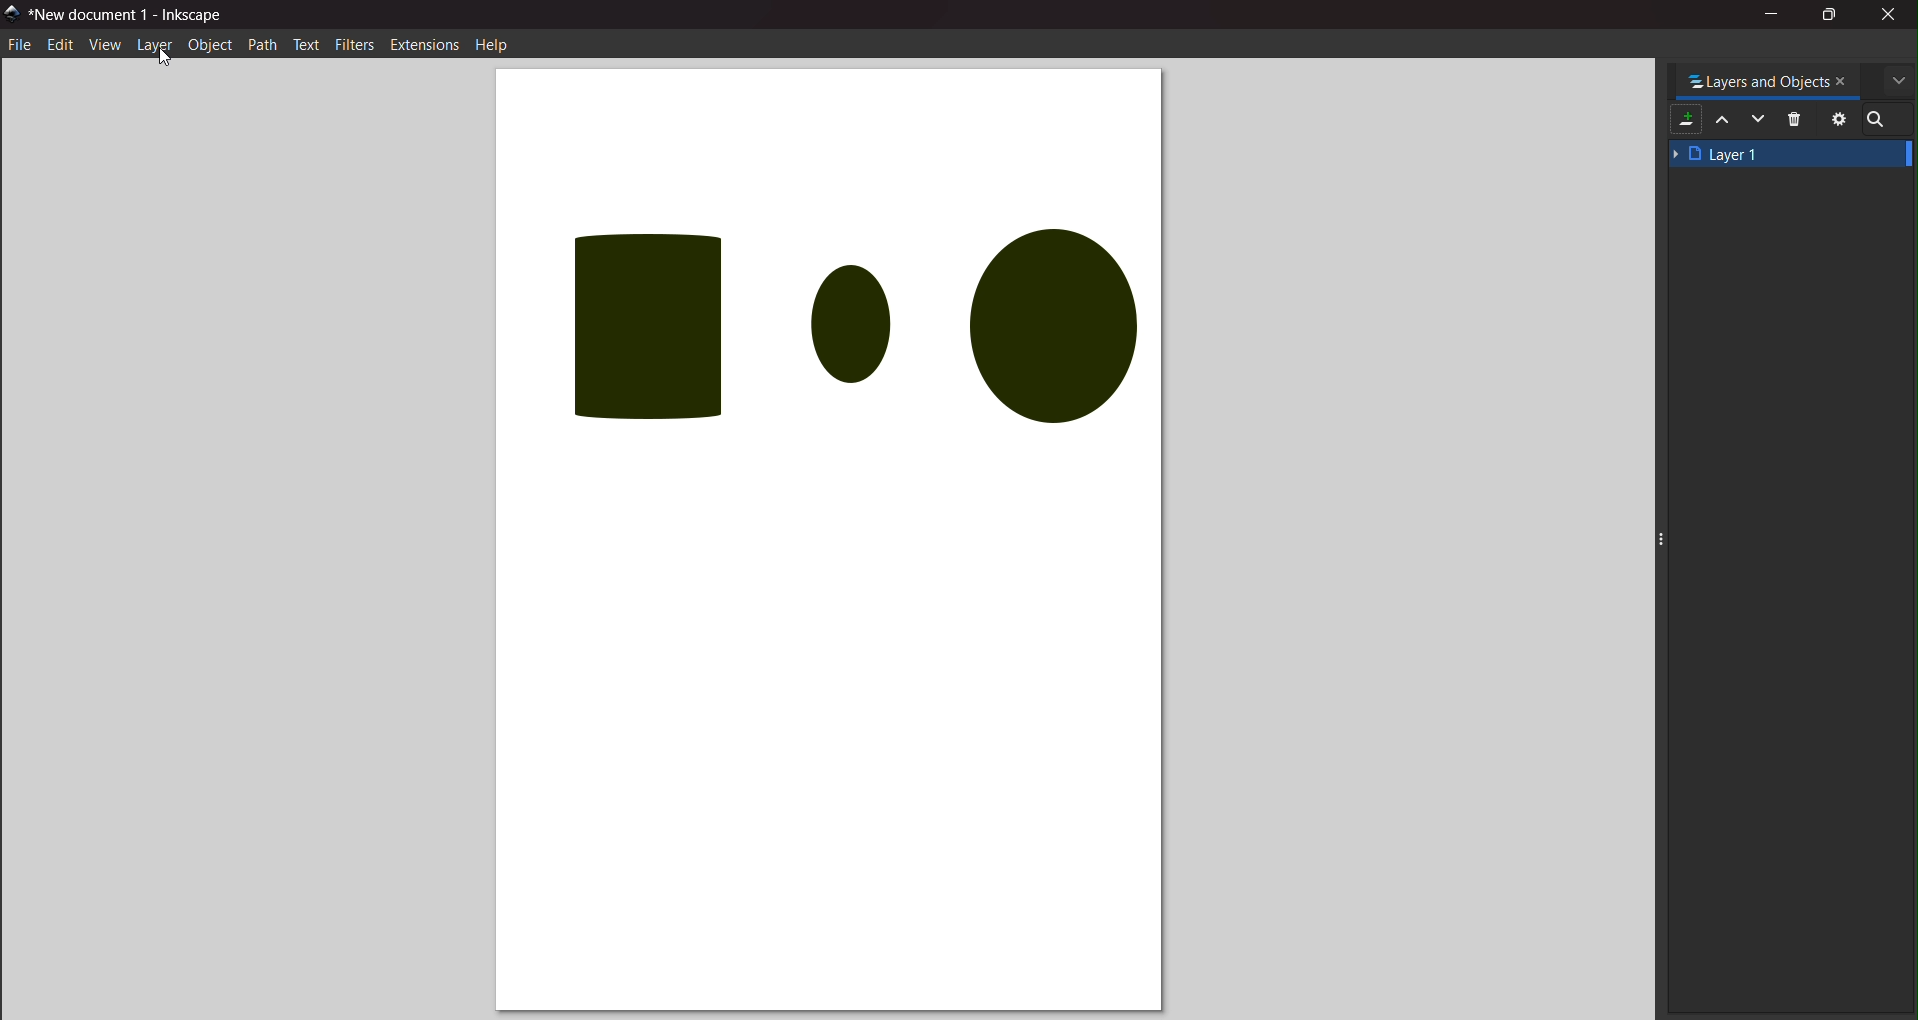  What do you see at coordinates (1845, 81) in the screenshot?
I see `close tab` at bounding box center [1845, 81].